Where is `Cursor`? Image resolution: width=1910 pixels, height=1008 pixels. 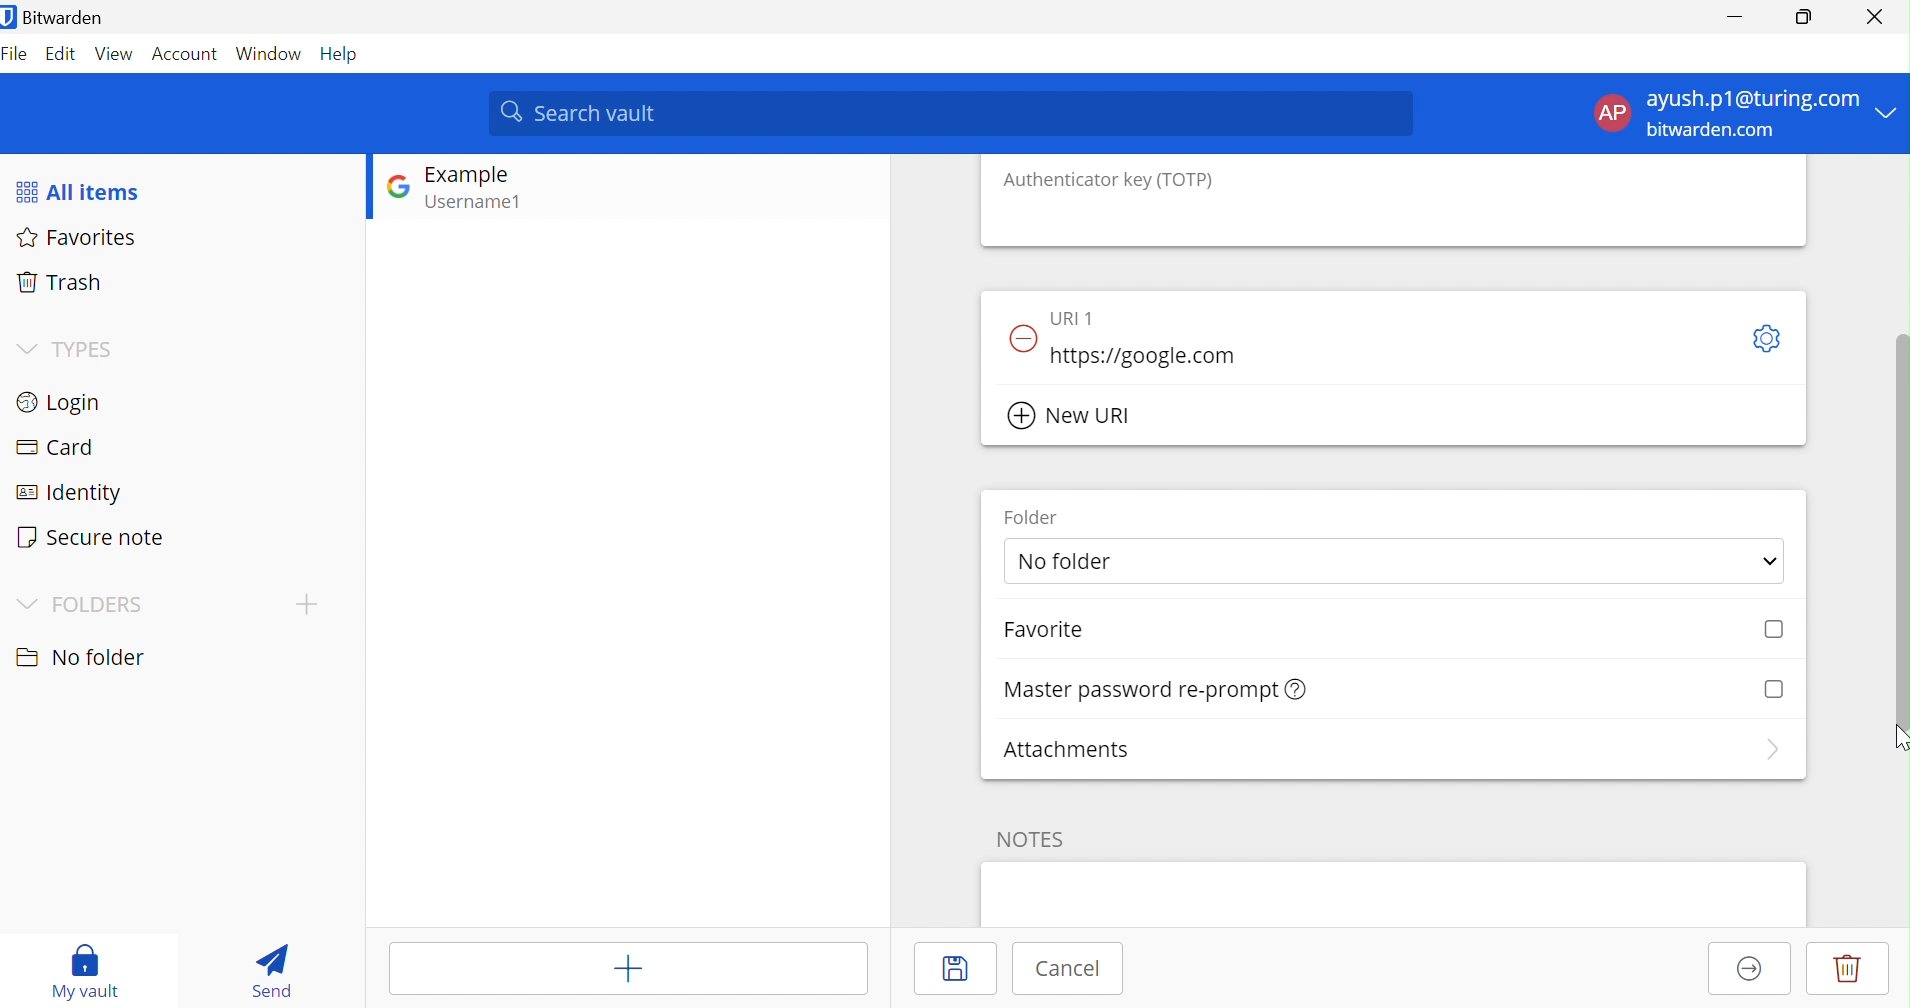 Cursor is located at coordinates (1898, 739).